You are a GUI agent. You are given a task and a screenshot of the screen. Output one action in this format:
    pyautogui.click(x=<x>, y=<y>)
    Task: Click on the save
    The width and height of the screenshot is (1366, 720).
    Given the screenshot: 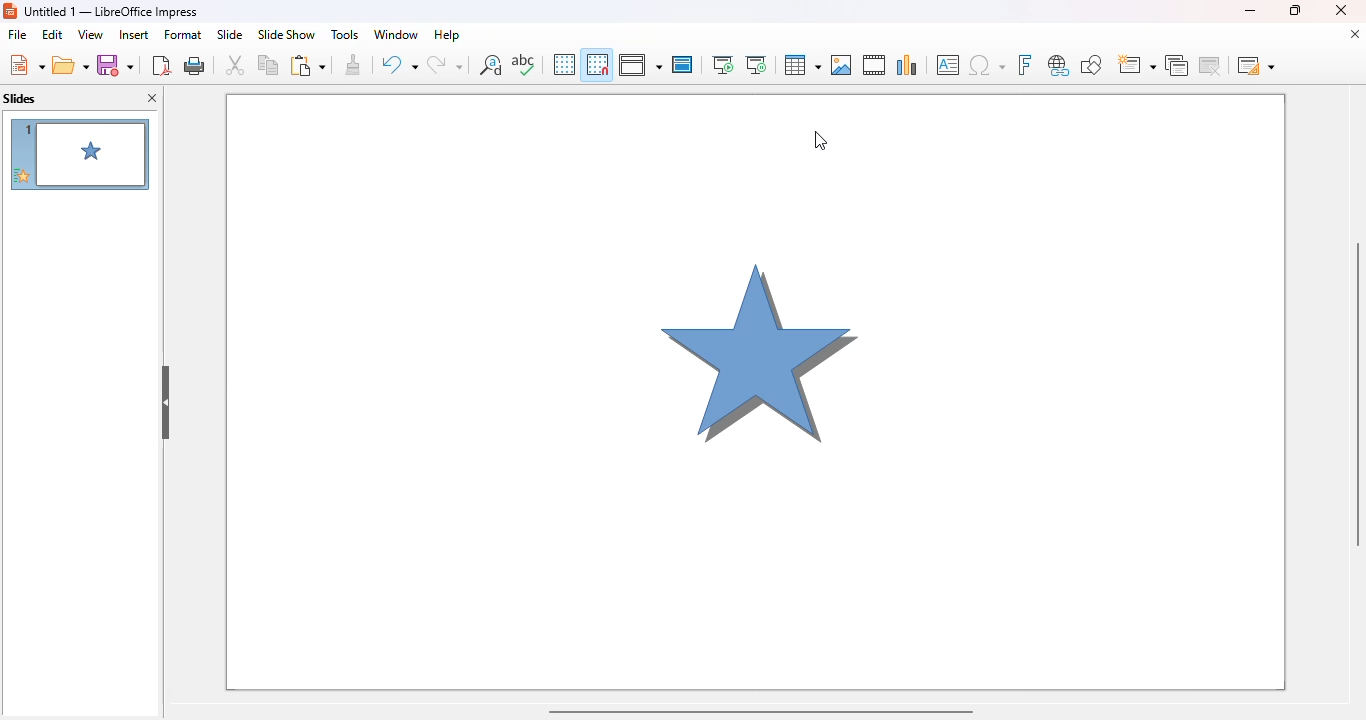 What is the action you would take?
    pyautogui.click(x=115, y=65)
    